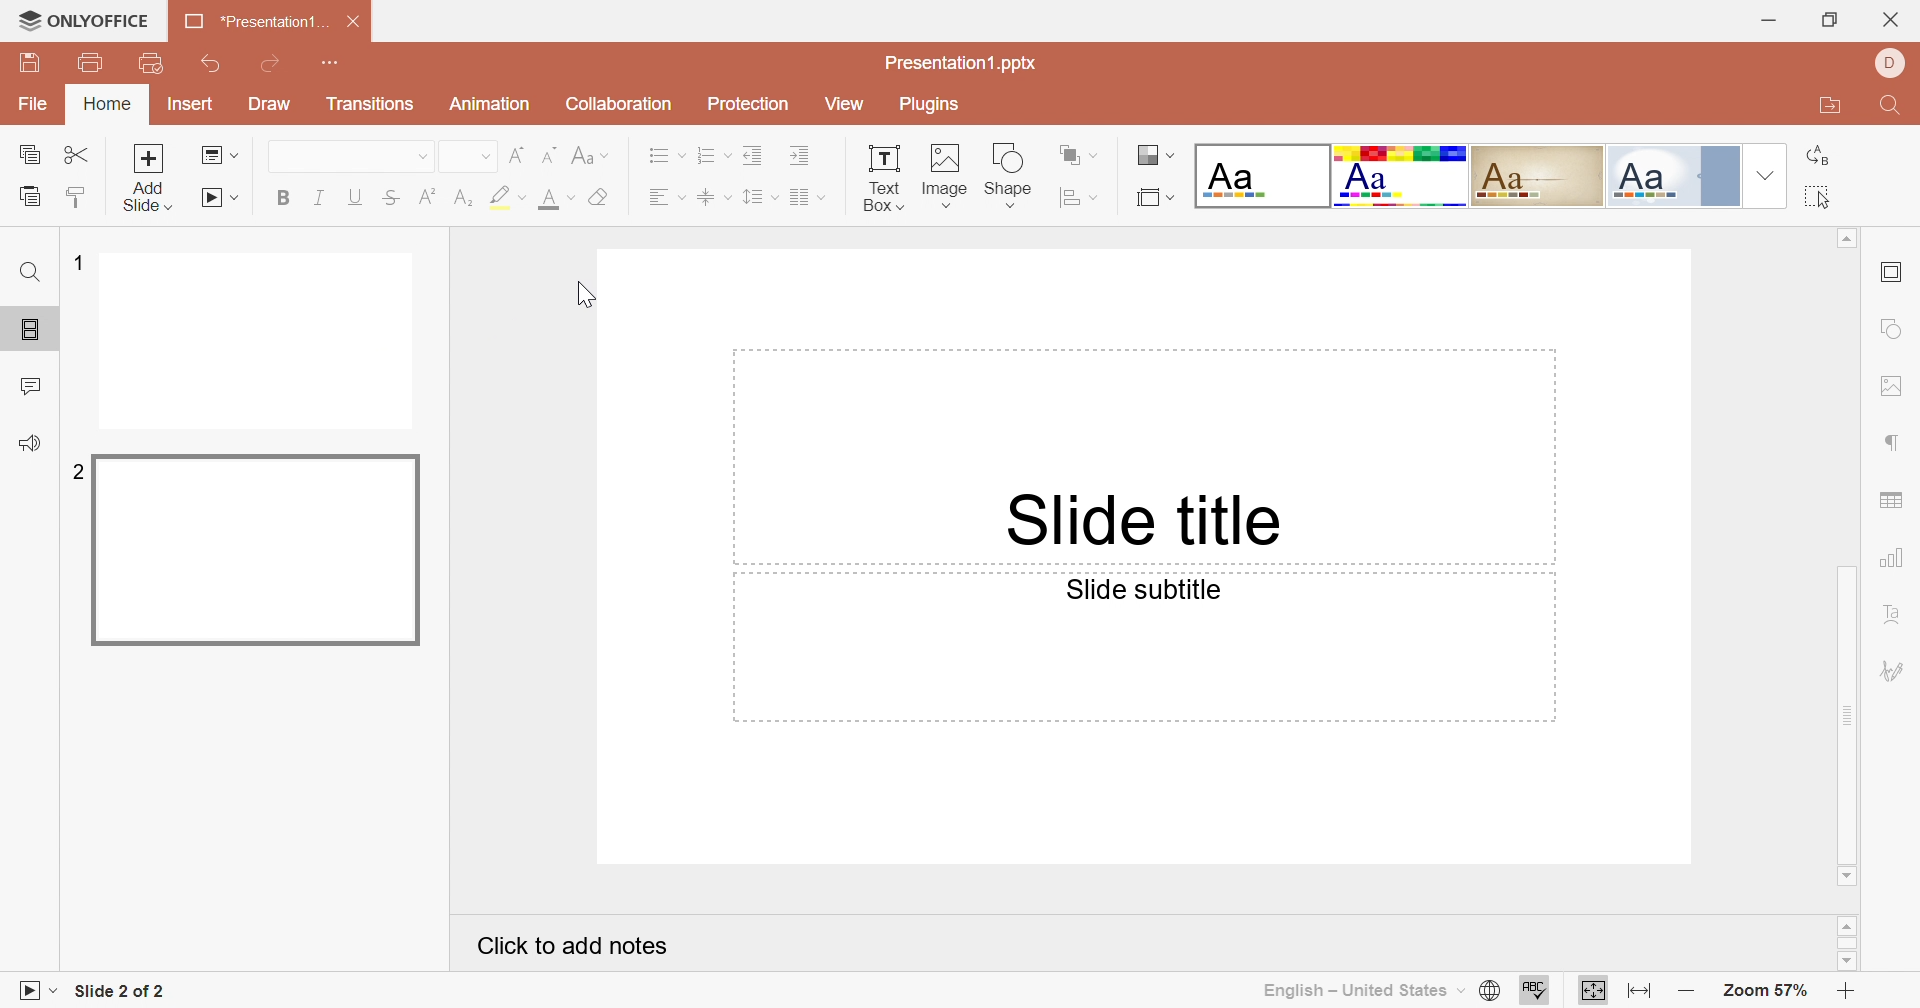 This screenshot has height=1008, width=1920. Describe the element at coordinates (592, 152) in the screenshot. I see `Change case` at that location.